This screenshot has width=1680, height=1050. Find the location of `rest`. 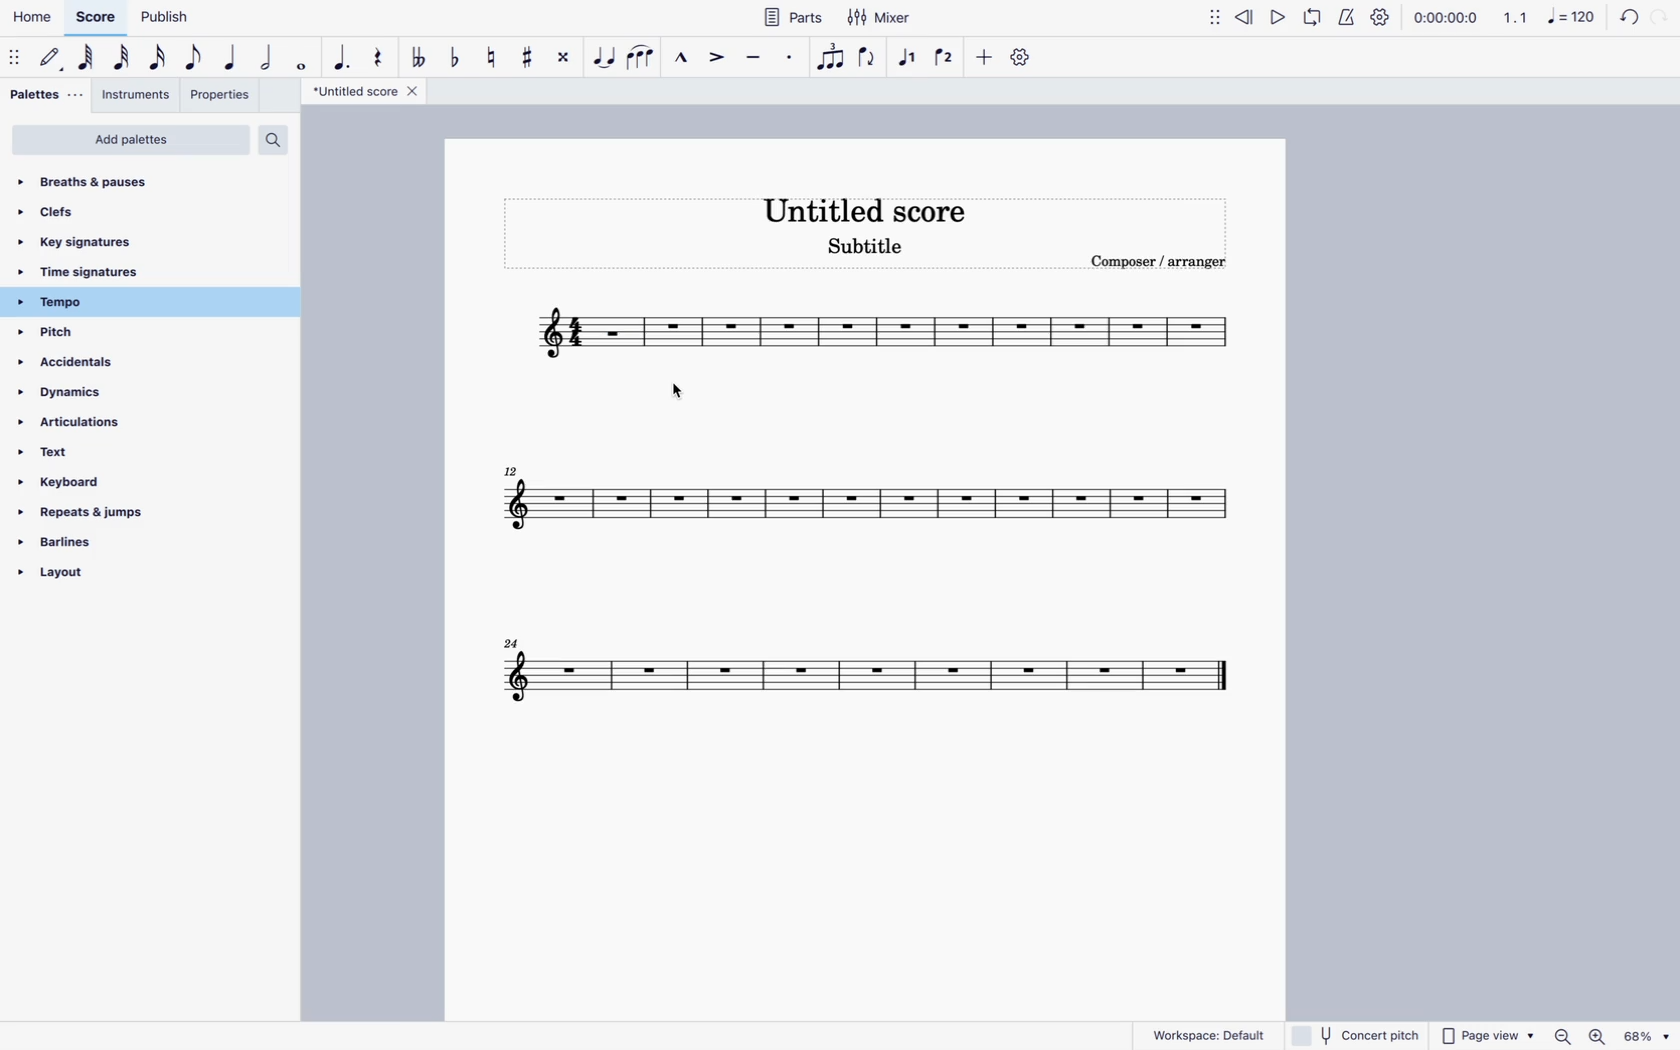

rest is located at coordinates (382, 58).